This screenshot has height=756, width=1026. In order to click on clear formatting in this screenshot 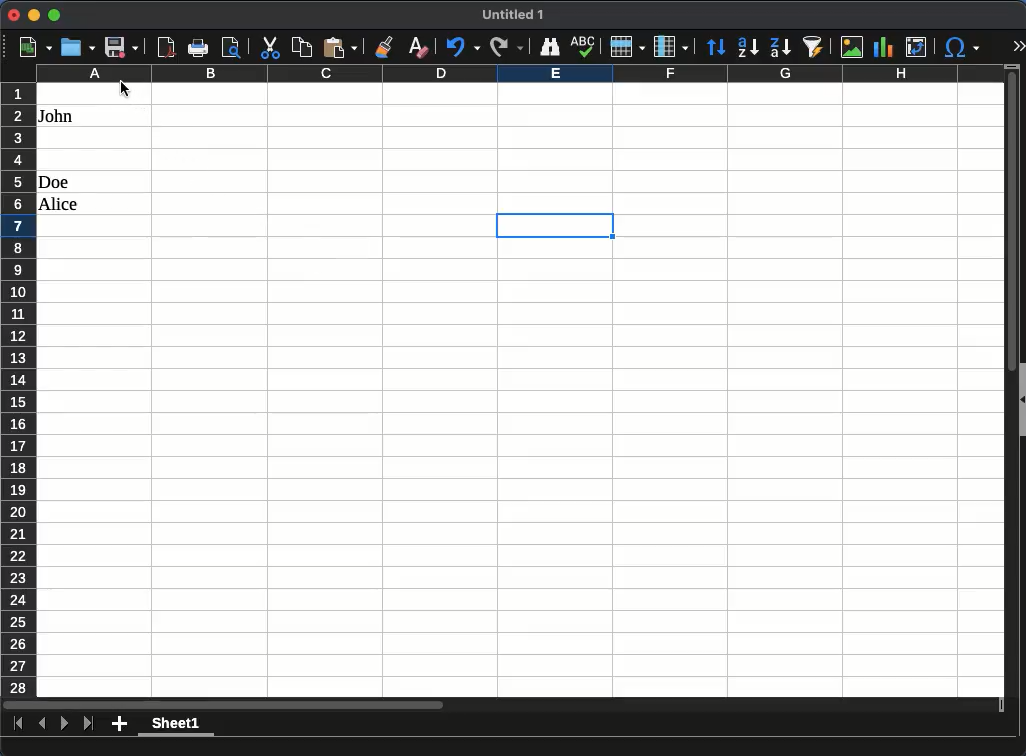, I will do `click(417, 48)`.